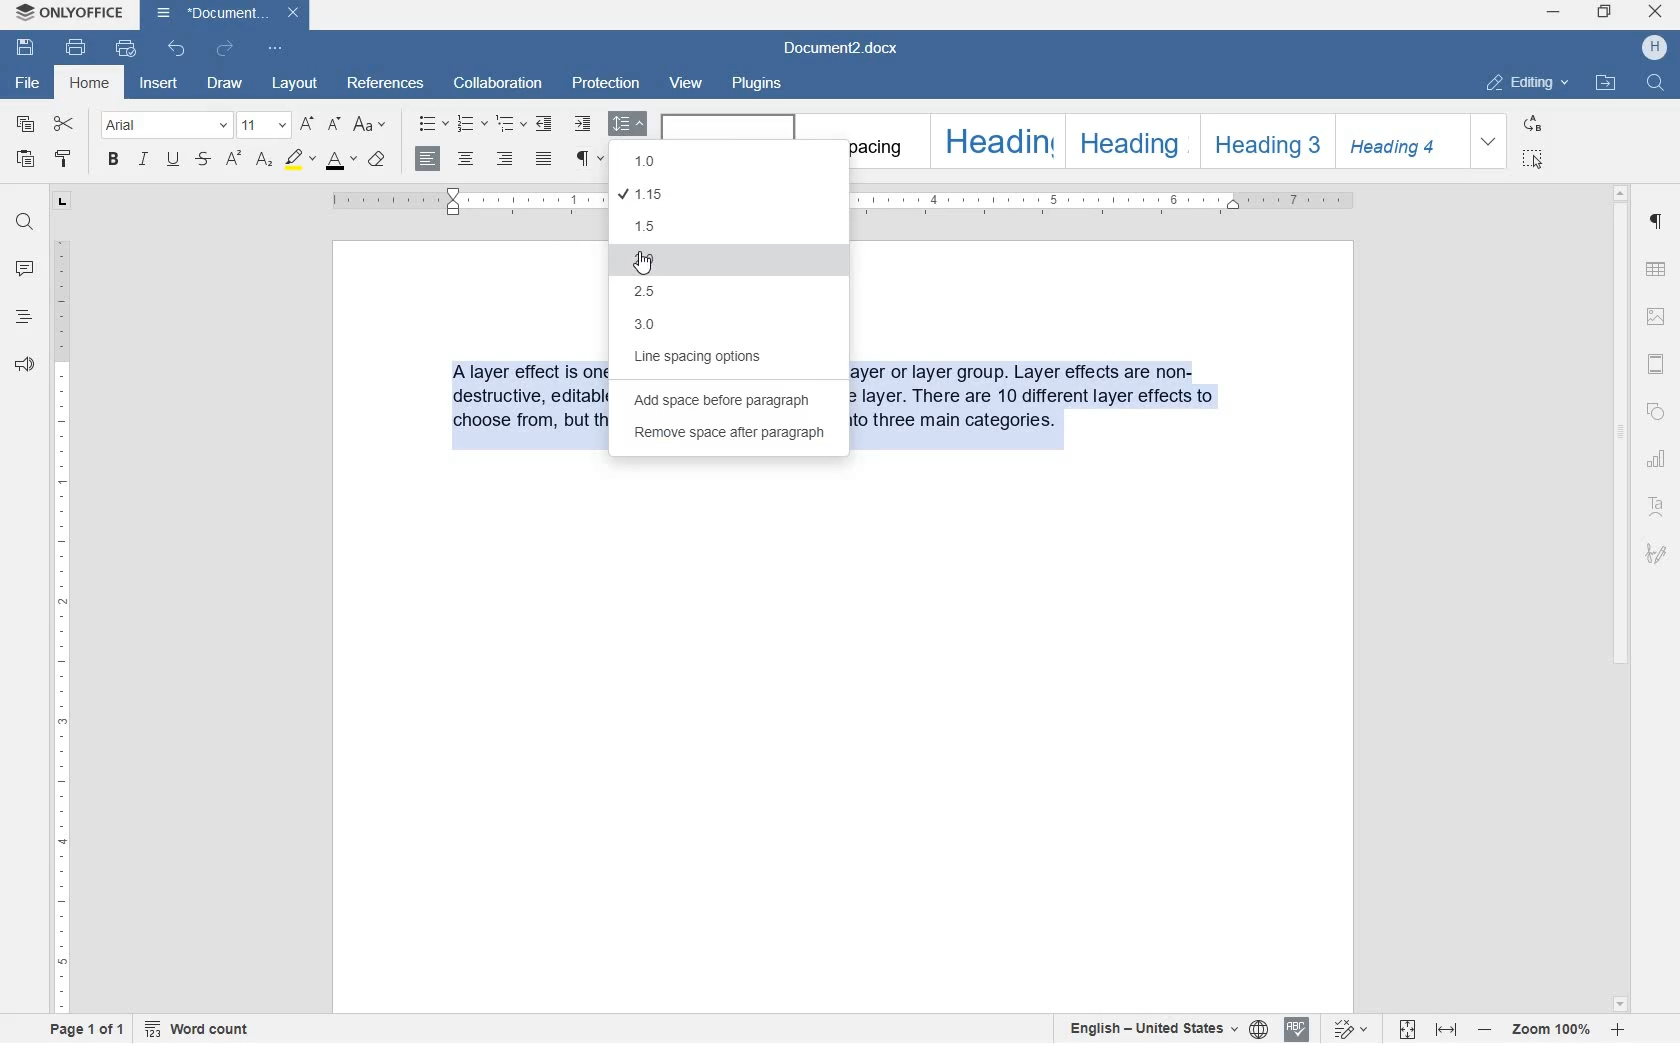 The width and height of the screenshot is (1680, 1044). I want to click on spell checking, so click(1296, 1029).